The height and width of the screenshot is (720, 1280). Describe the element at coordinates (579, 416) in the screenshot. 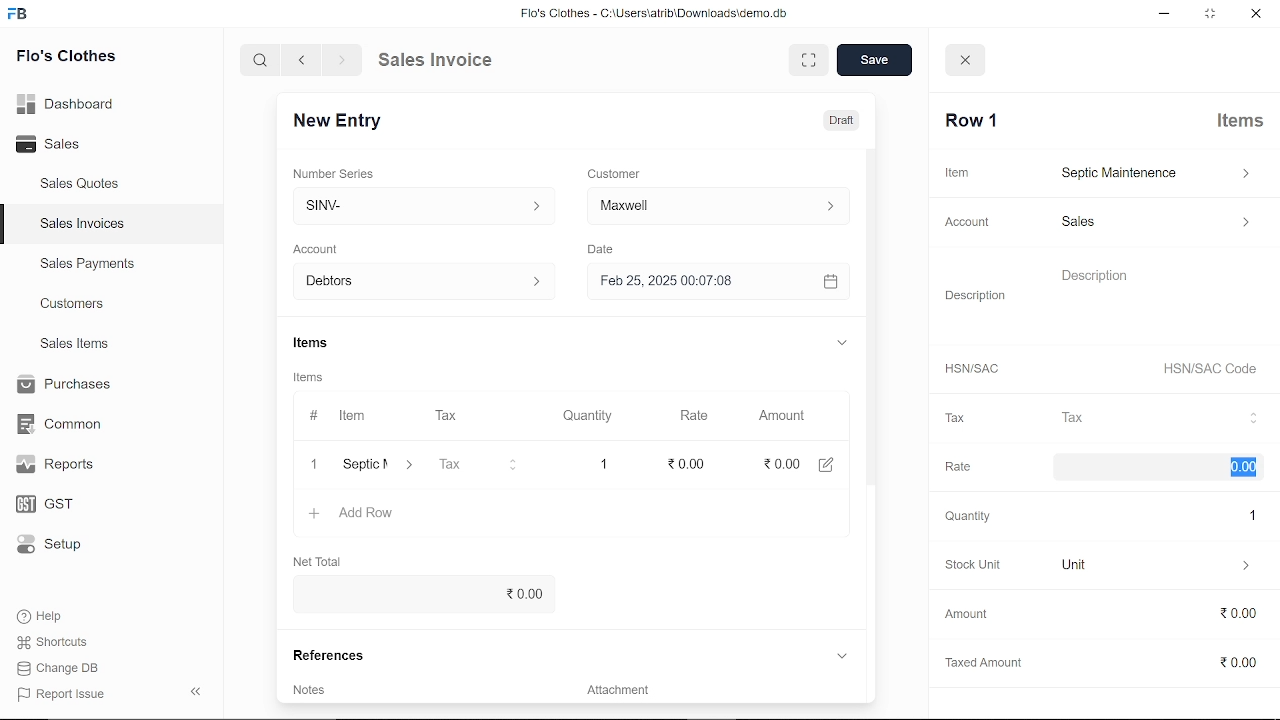

I see ` Quantity` at that location.